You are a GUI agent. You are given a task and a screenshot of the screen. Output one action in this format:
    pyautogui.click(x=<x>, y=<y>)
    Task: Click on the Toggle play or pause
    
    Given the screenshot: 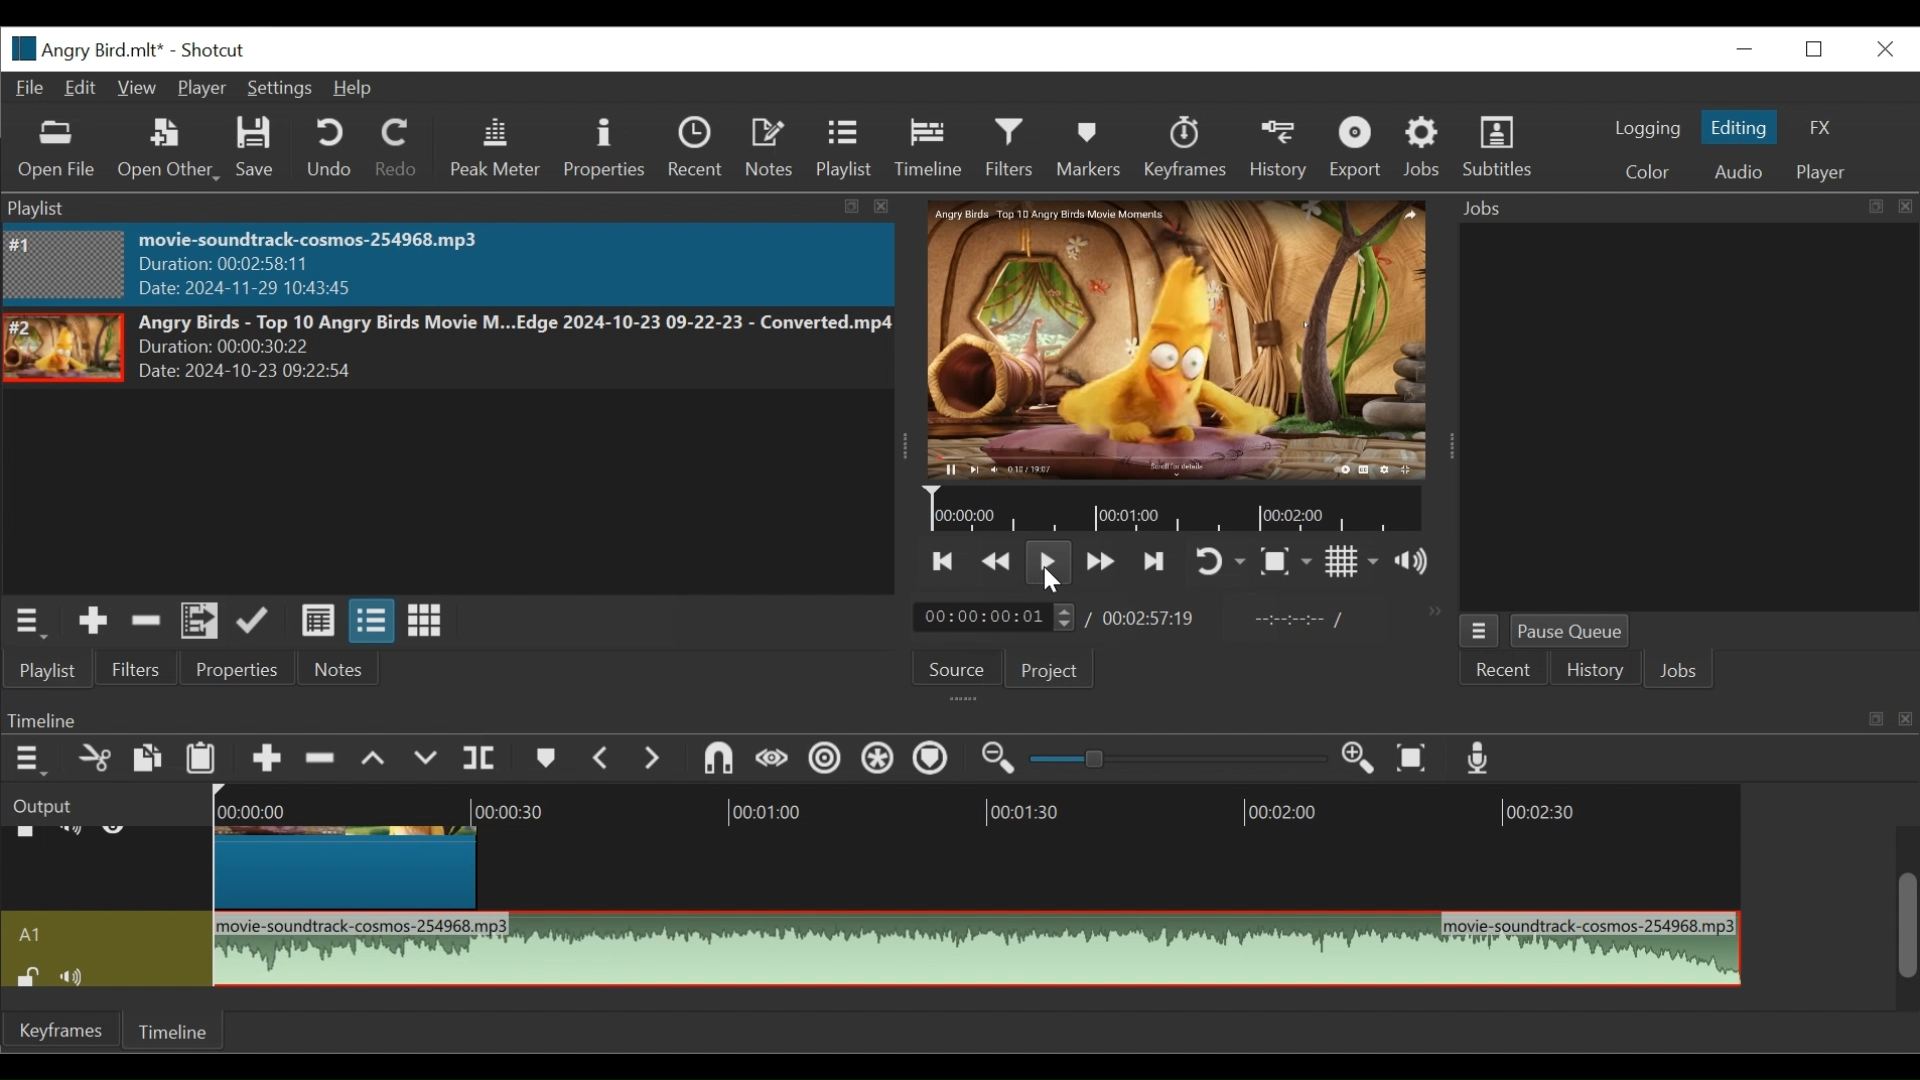 What is the action you would take?
    pyautogui.click(x=1048, y=562)
    